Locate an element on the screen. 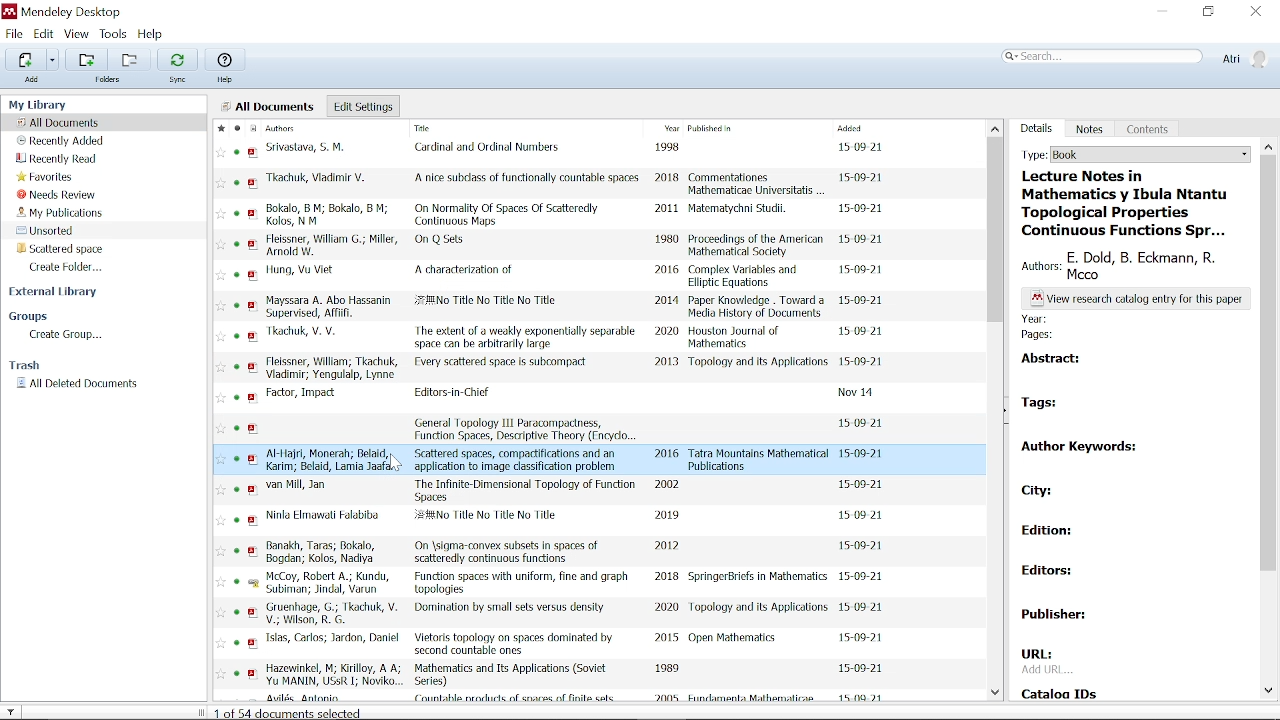  2015 is located at coordinates (666, 640).